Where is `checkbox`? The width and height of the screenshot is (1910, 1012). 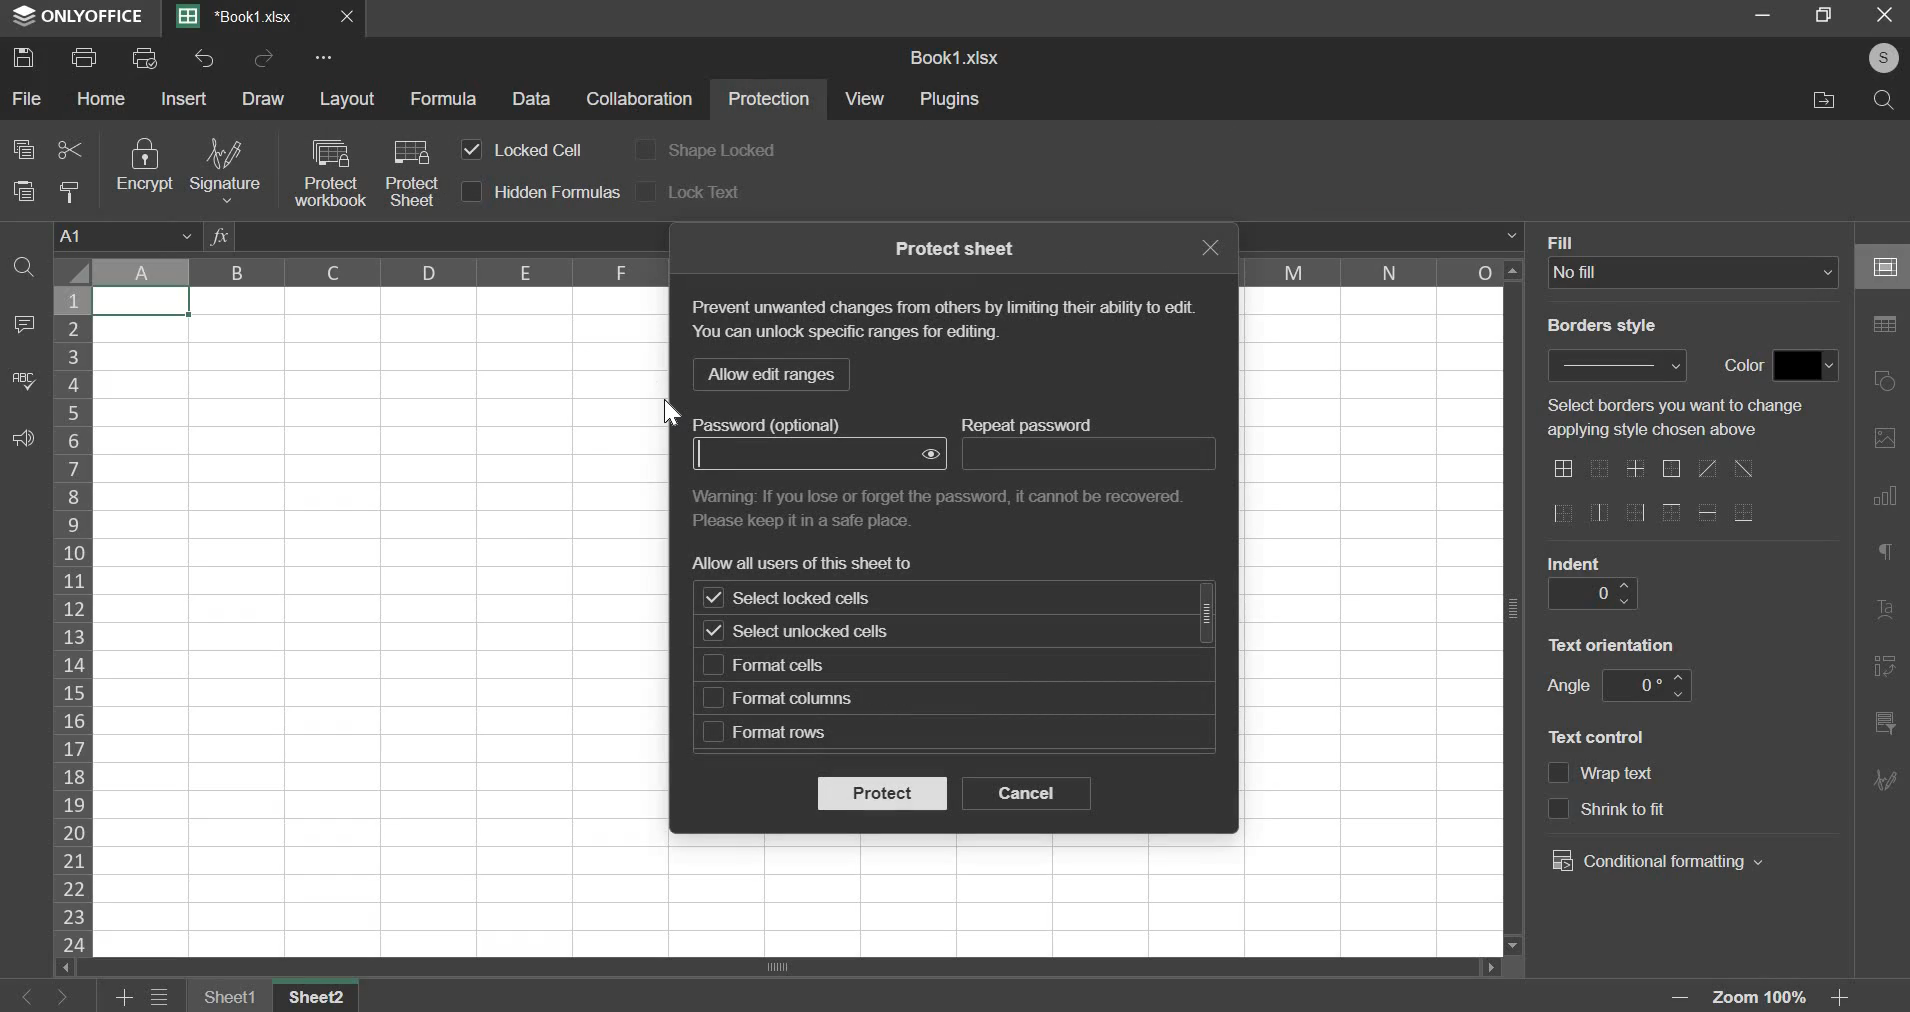 checkbox is located at coordinates (714, 732).